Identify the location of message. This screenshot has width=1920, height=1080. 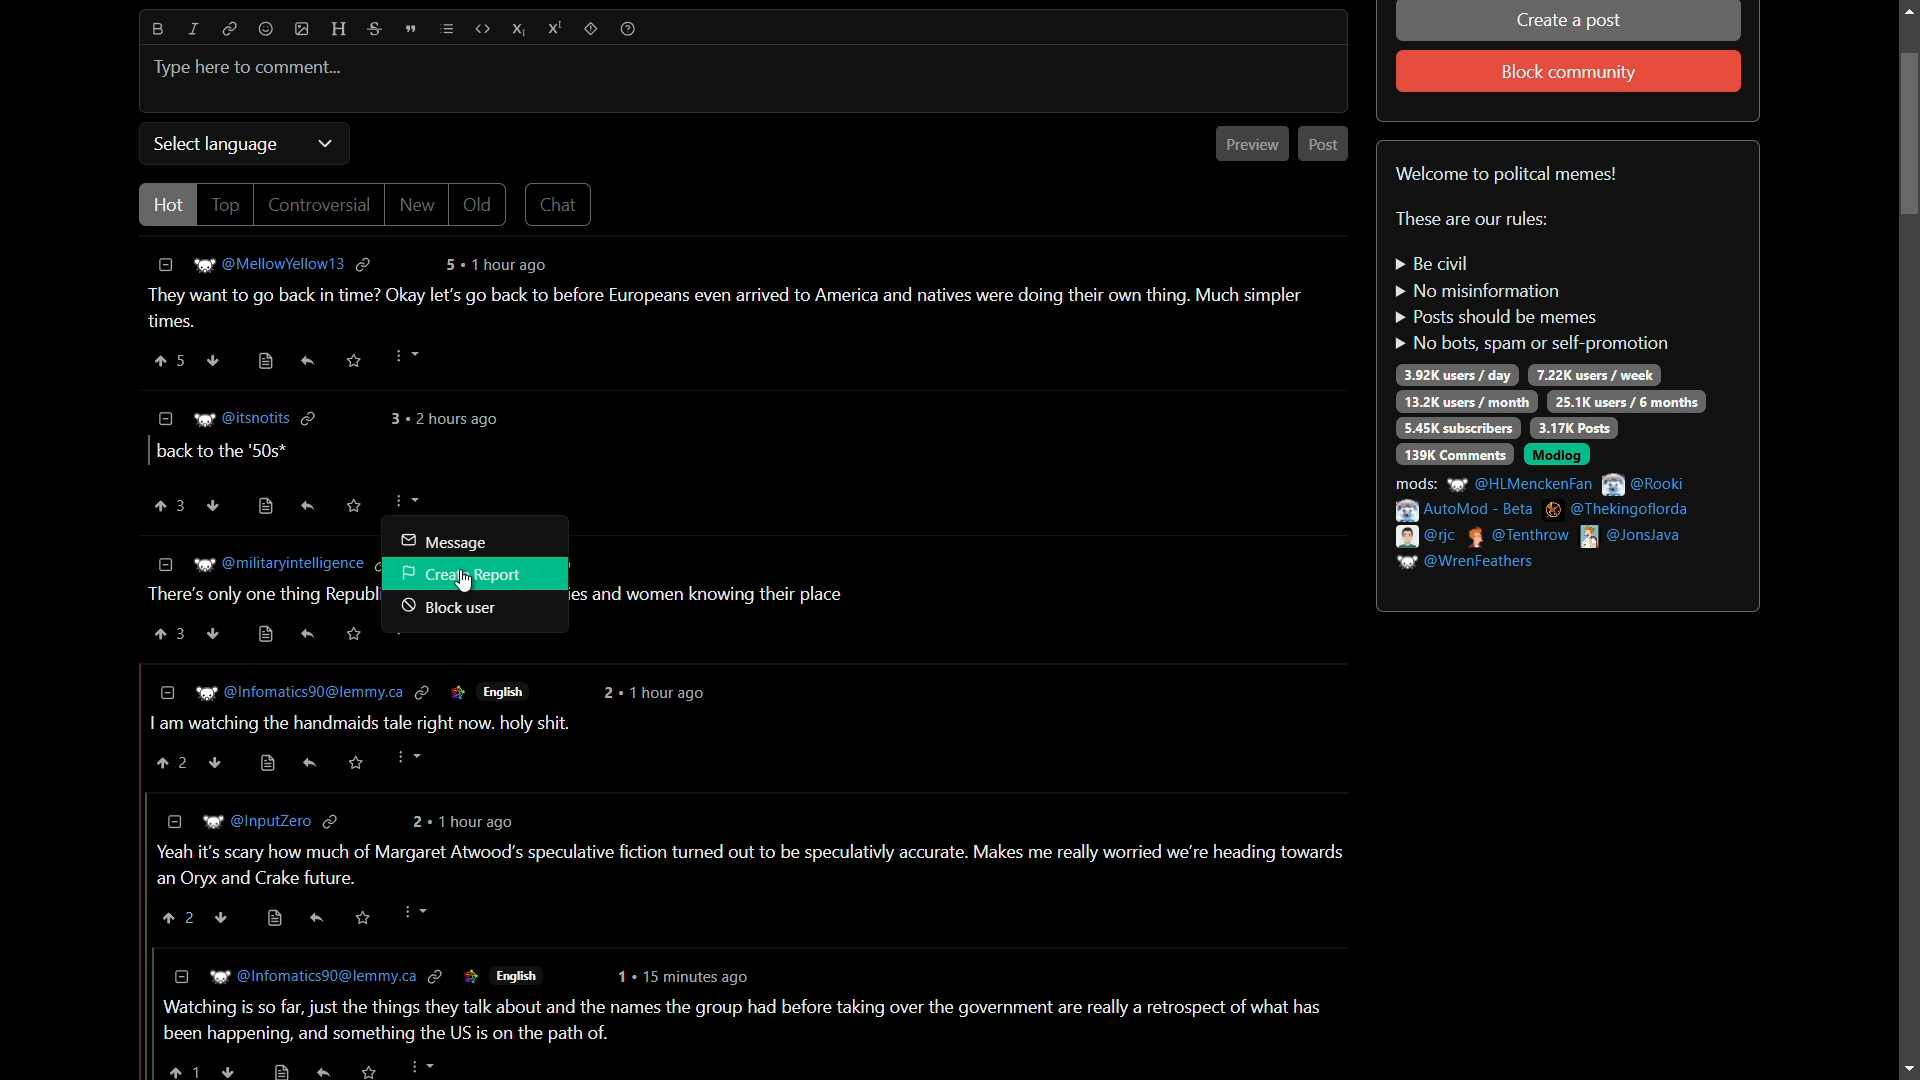
(443, 541).